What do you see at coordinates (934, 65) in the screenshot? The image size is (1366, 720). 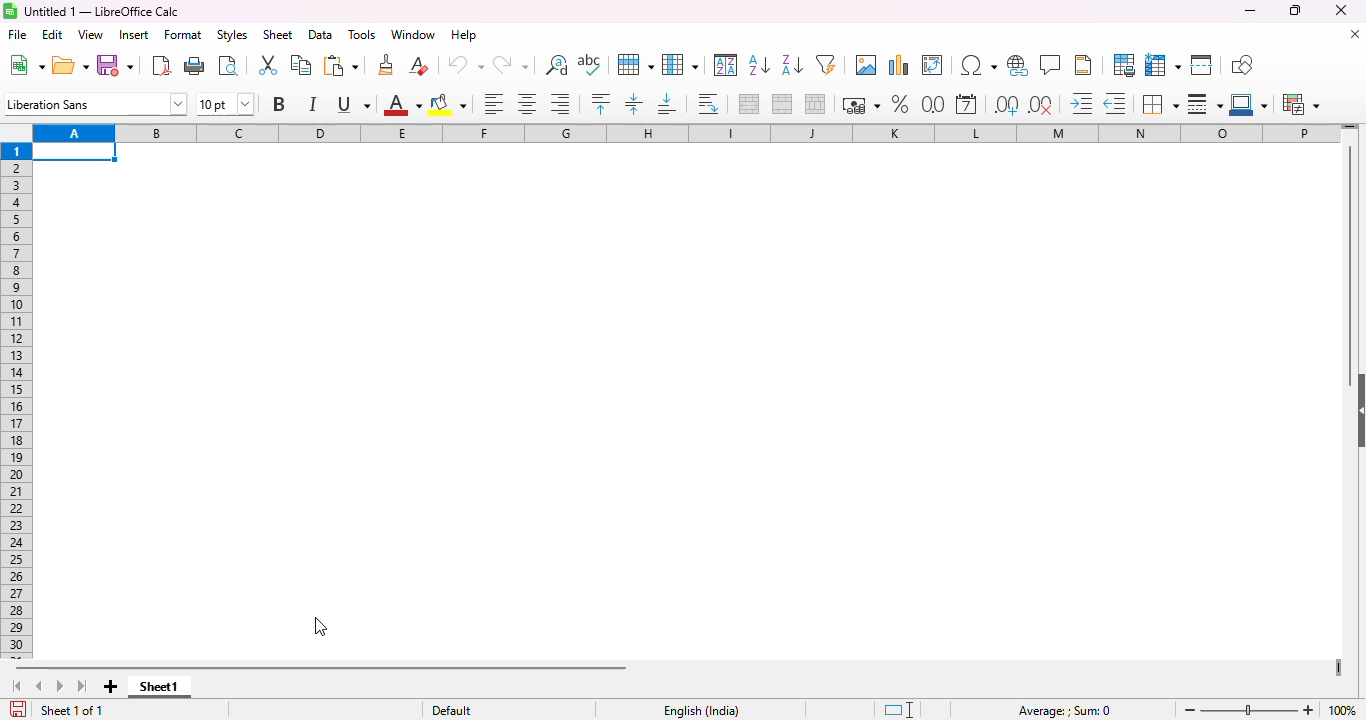 I see `insert or edit pivot table` at bounding box center [934, 65].